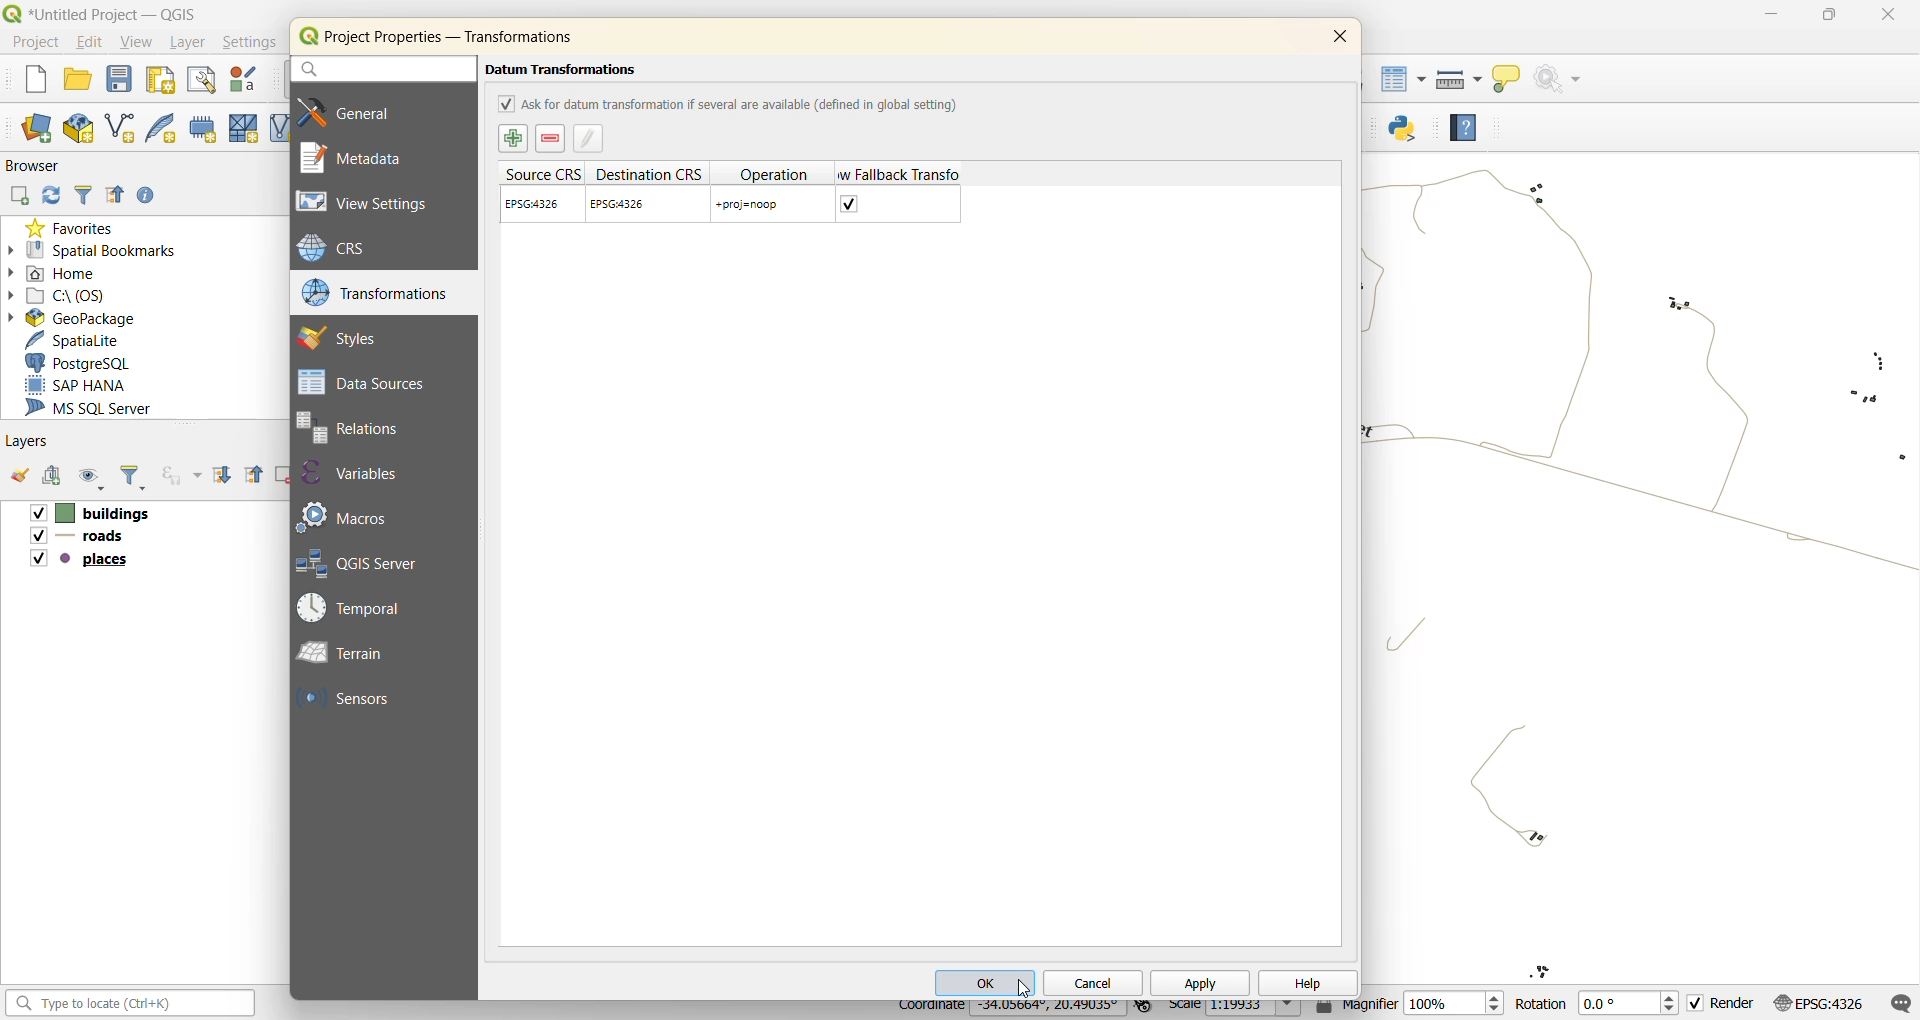  I want to click on apply, so click(1202, 984).